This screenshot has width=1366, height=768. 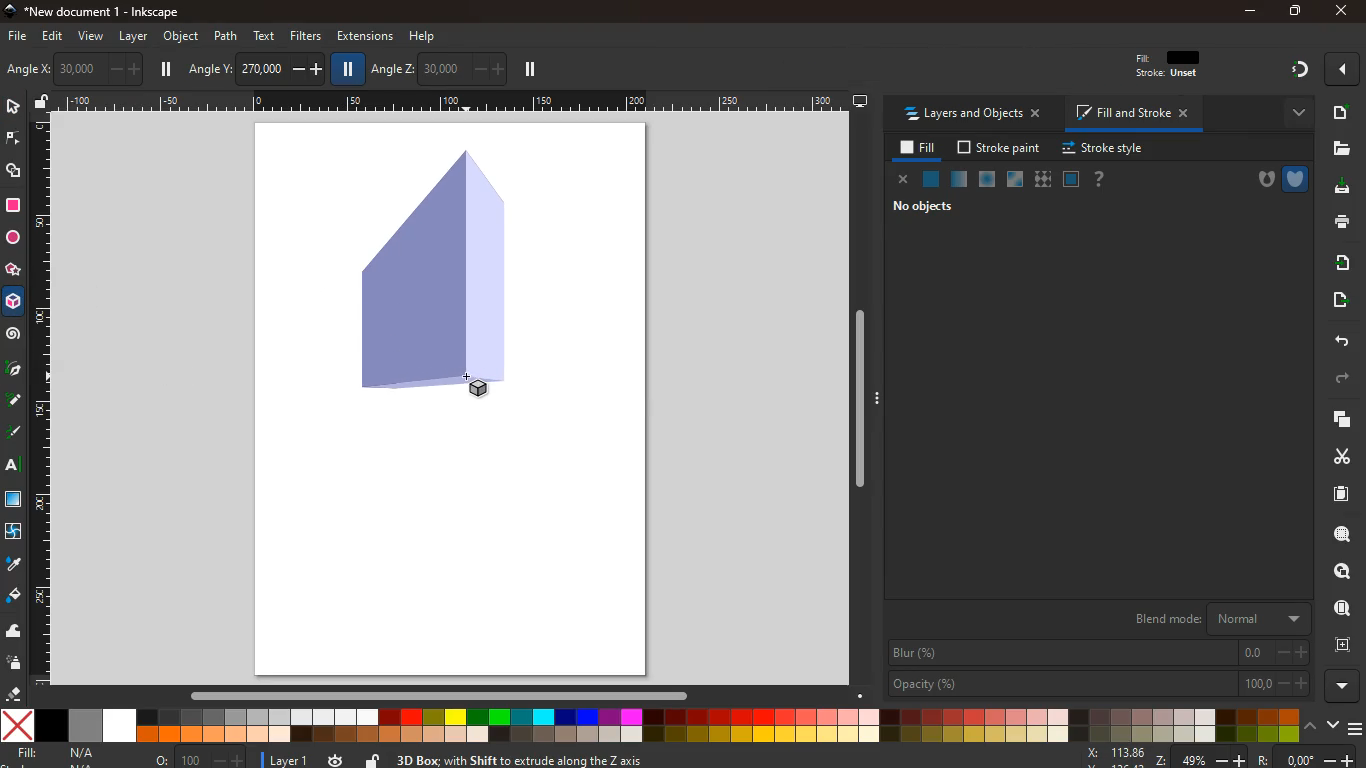 What do you see at coordinates (255, 67) in the screenshot?
I see `angle y` at bounding box center [255, 67].